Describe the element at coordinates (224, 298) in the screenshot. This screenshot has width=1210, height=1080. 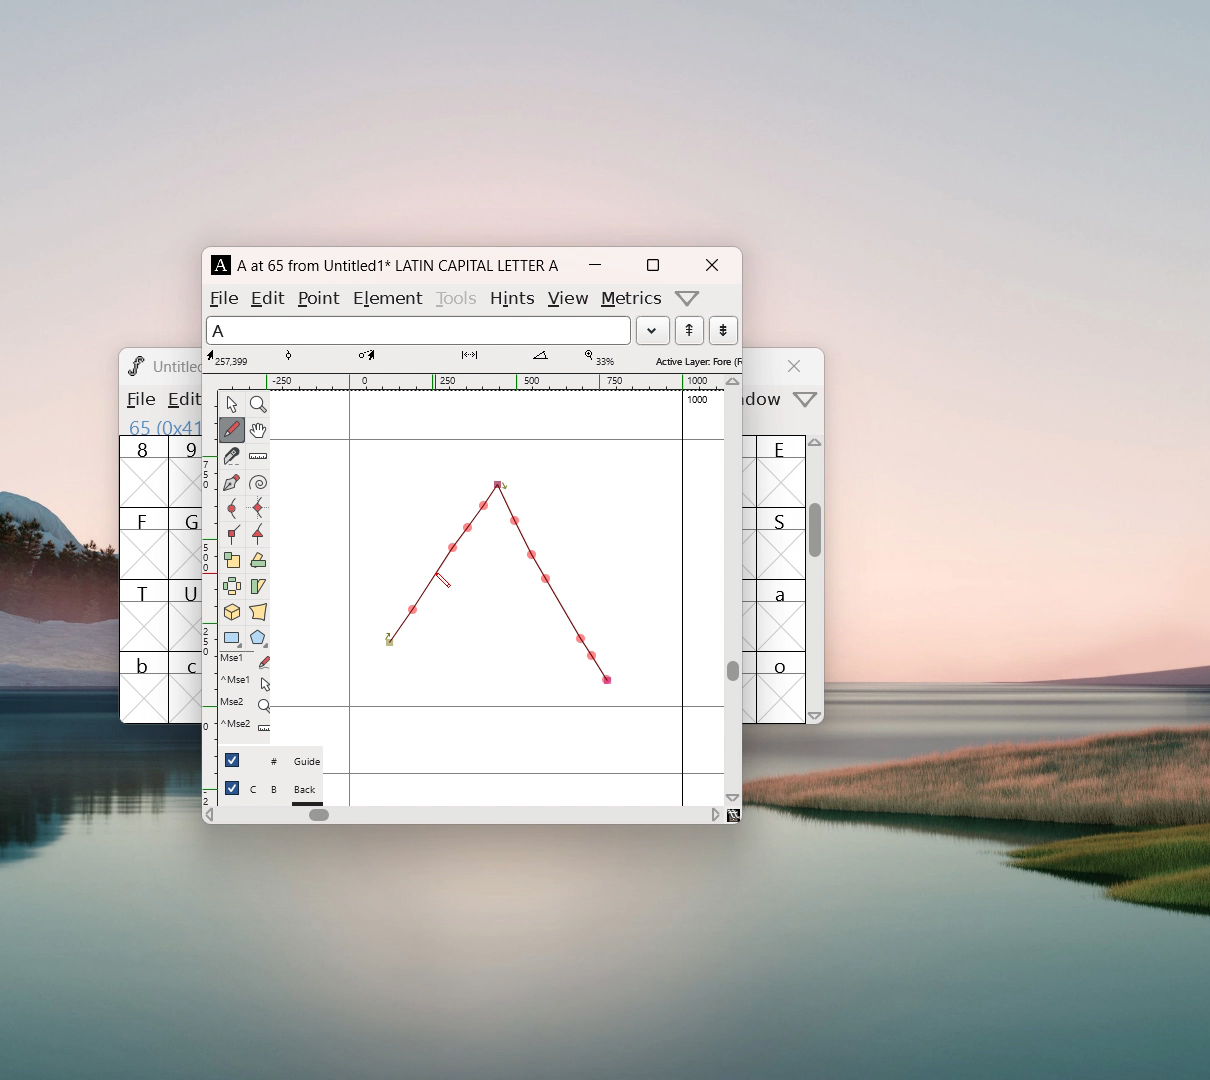
I see `file` at that location.